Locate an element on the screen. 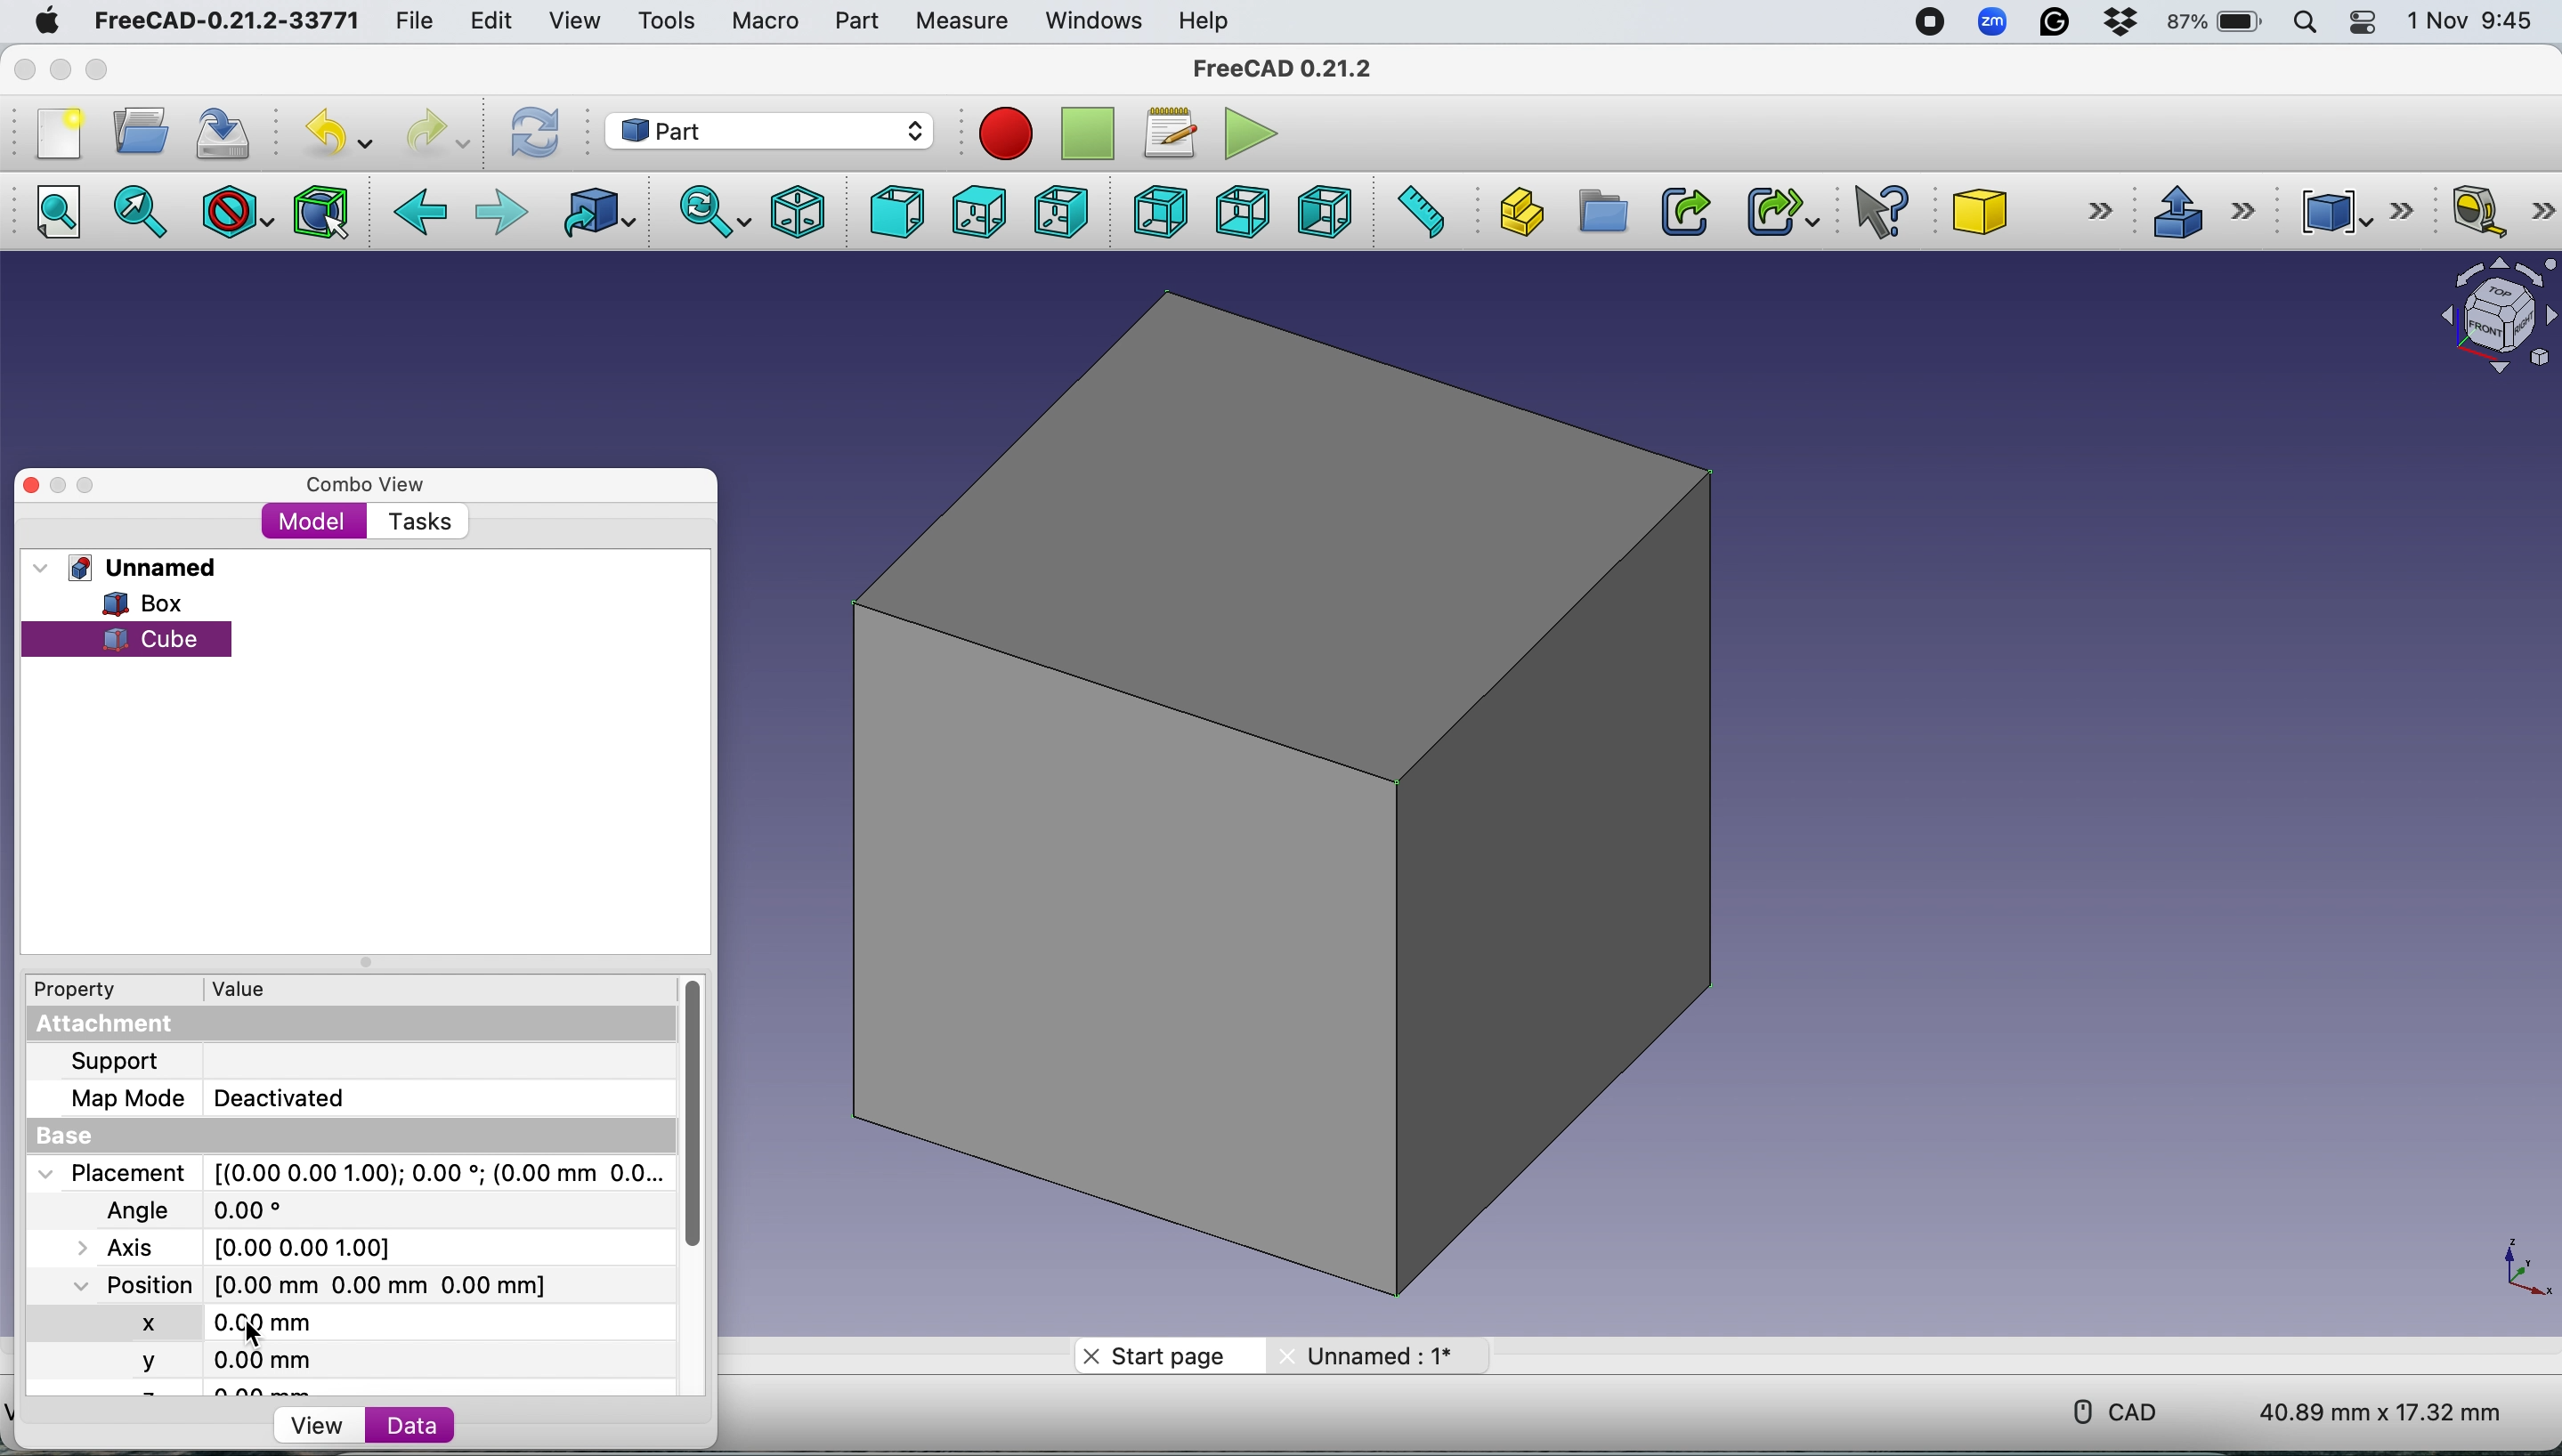  Fit all is located at coordinates (69, 214).